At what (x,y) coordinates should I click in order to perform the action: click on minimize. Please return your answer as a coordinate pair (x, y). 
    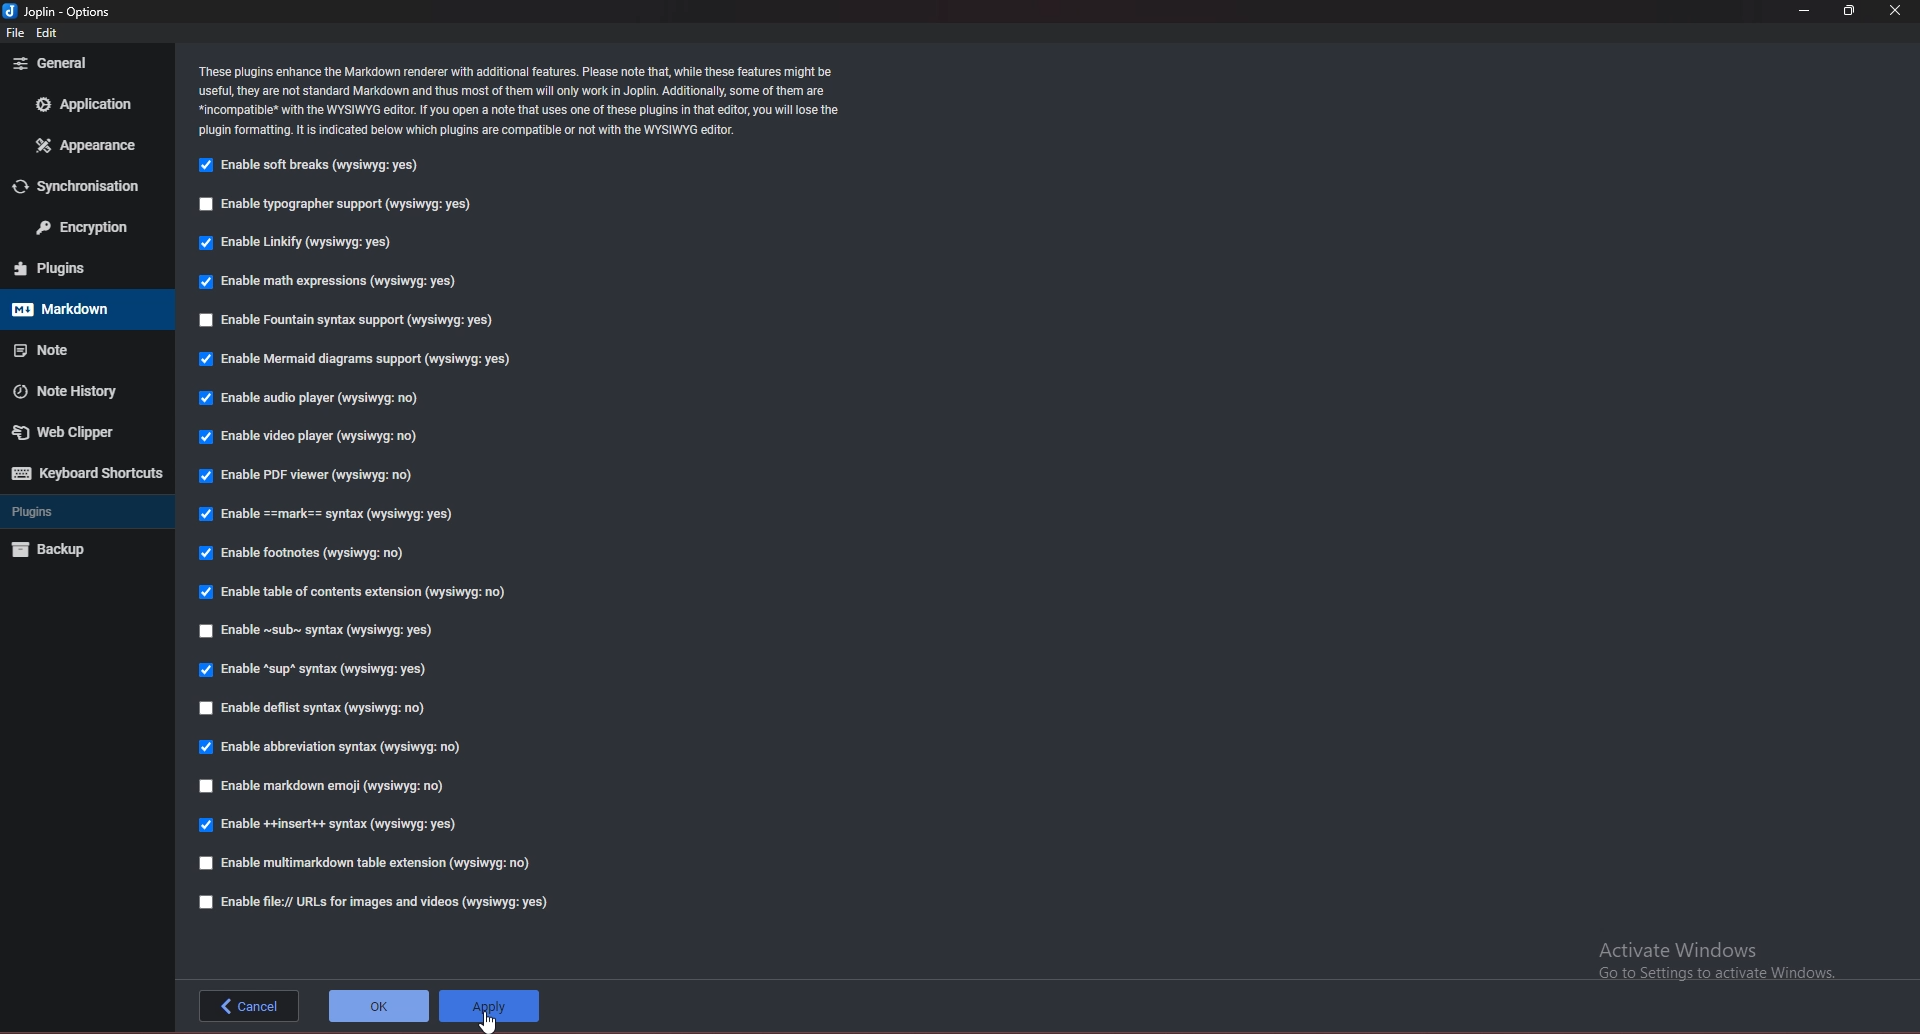
    Looking at the image, I should click on (1808, 11).